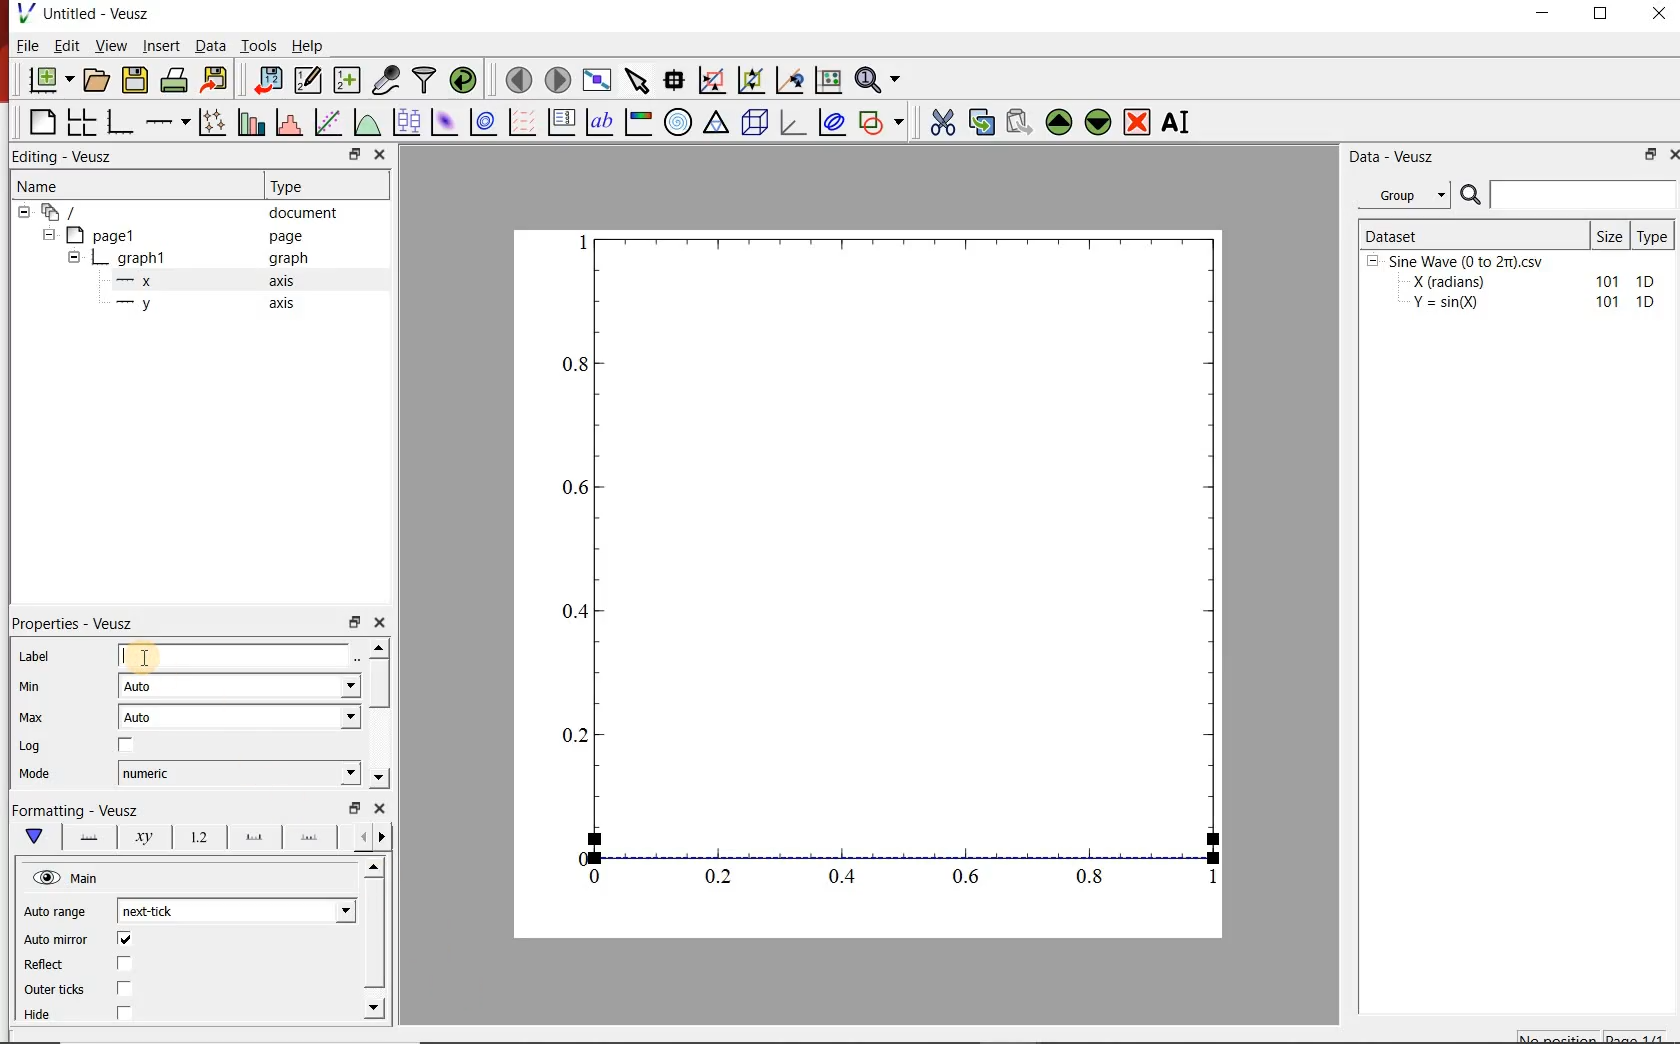 This screenshot has width=1680, height=1044. What do you see at coordinates (85, 835) in the screenshot?
I see `options` at bounding box center [85, 835].